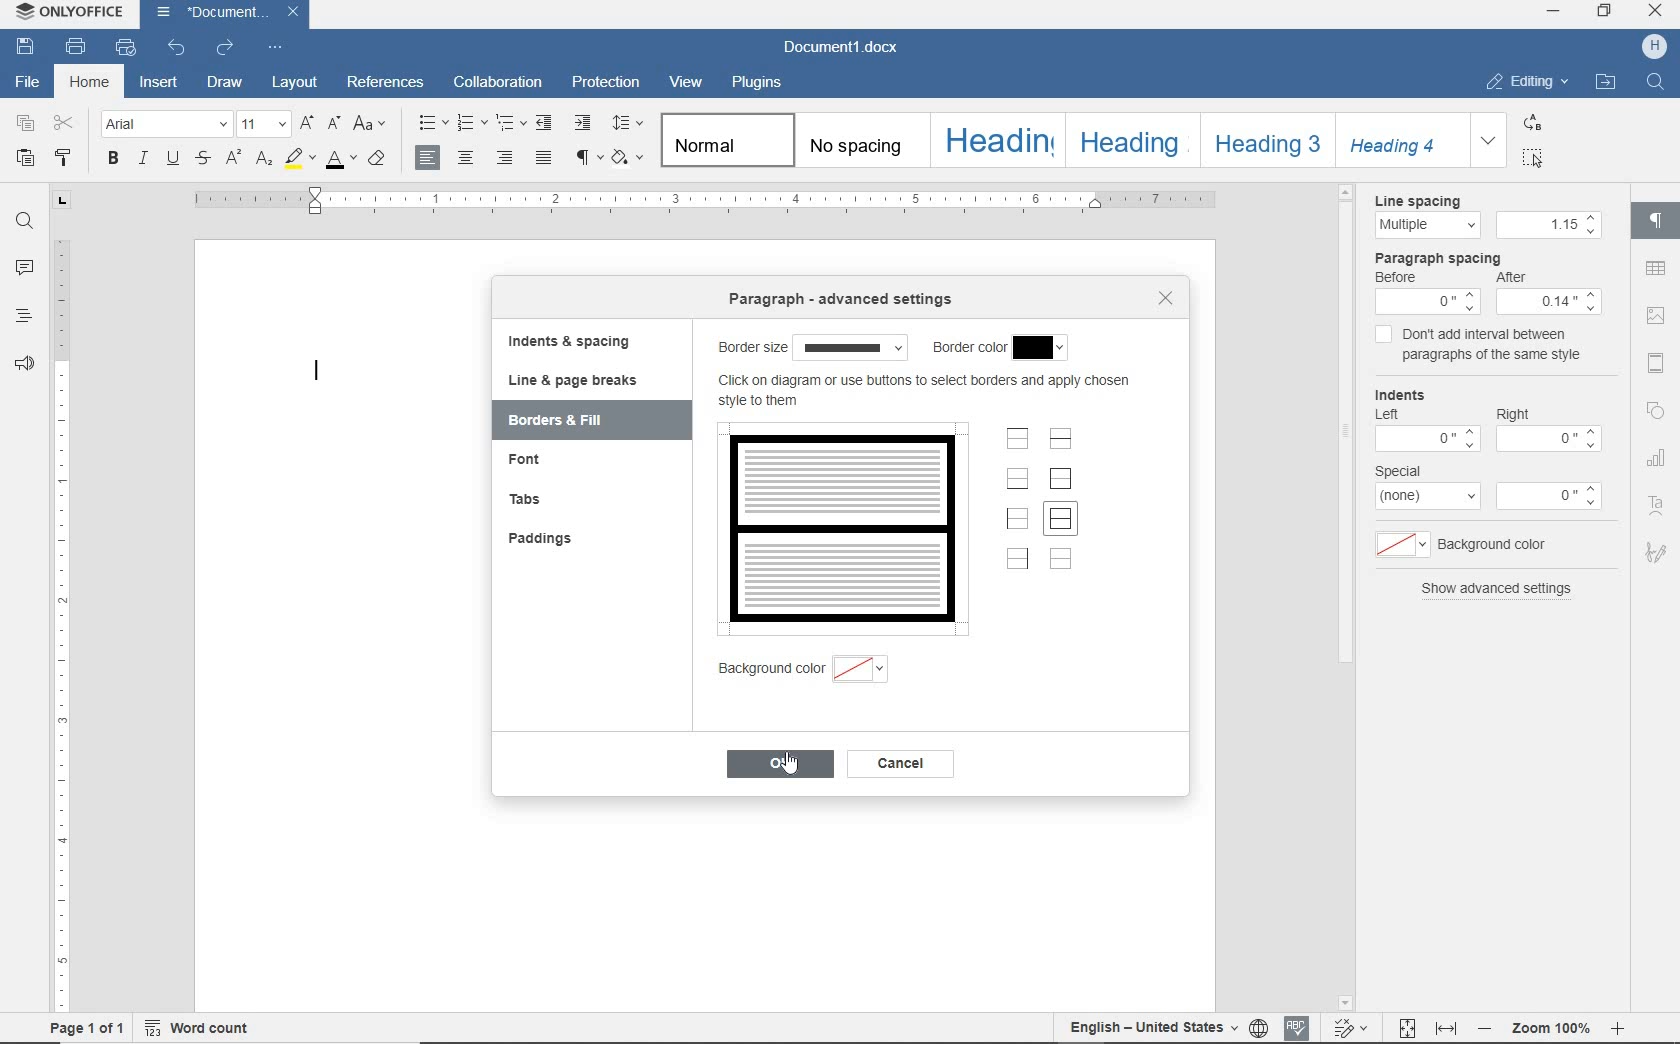  I want to click on Line spacing:Multipe - 1.15, so click(1481, 218).